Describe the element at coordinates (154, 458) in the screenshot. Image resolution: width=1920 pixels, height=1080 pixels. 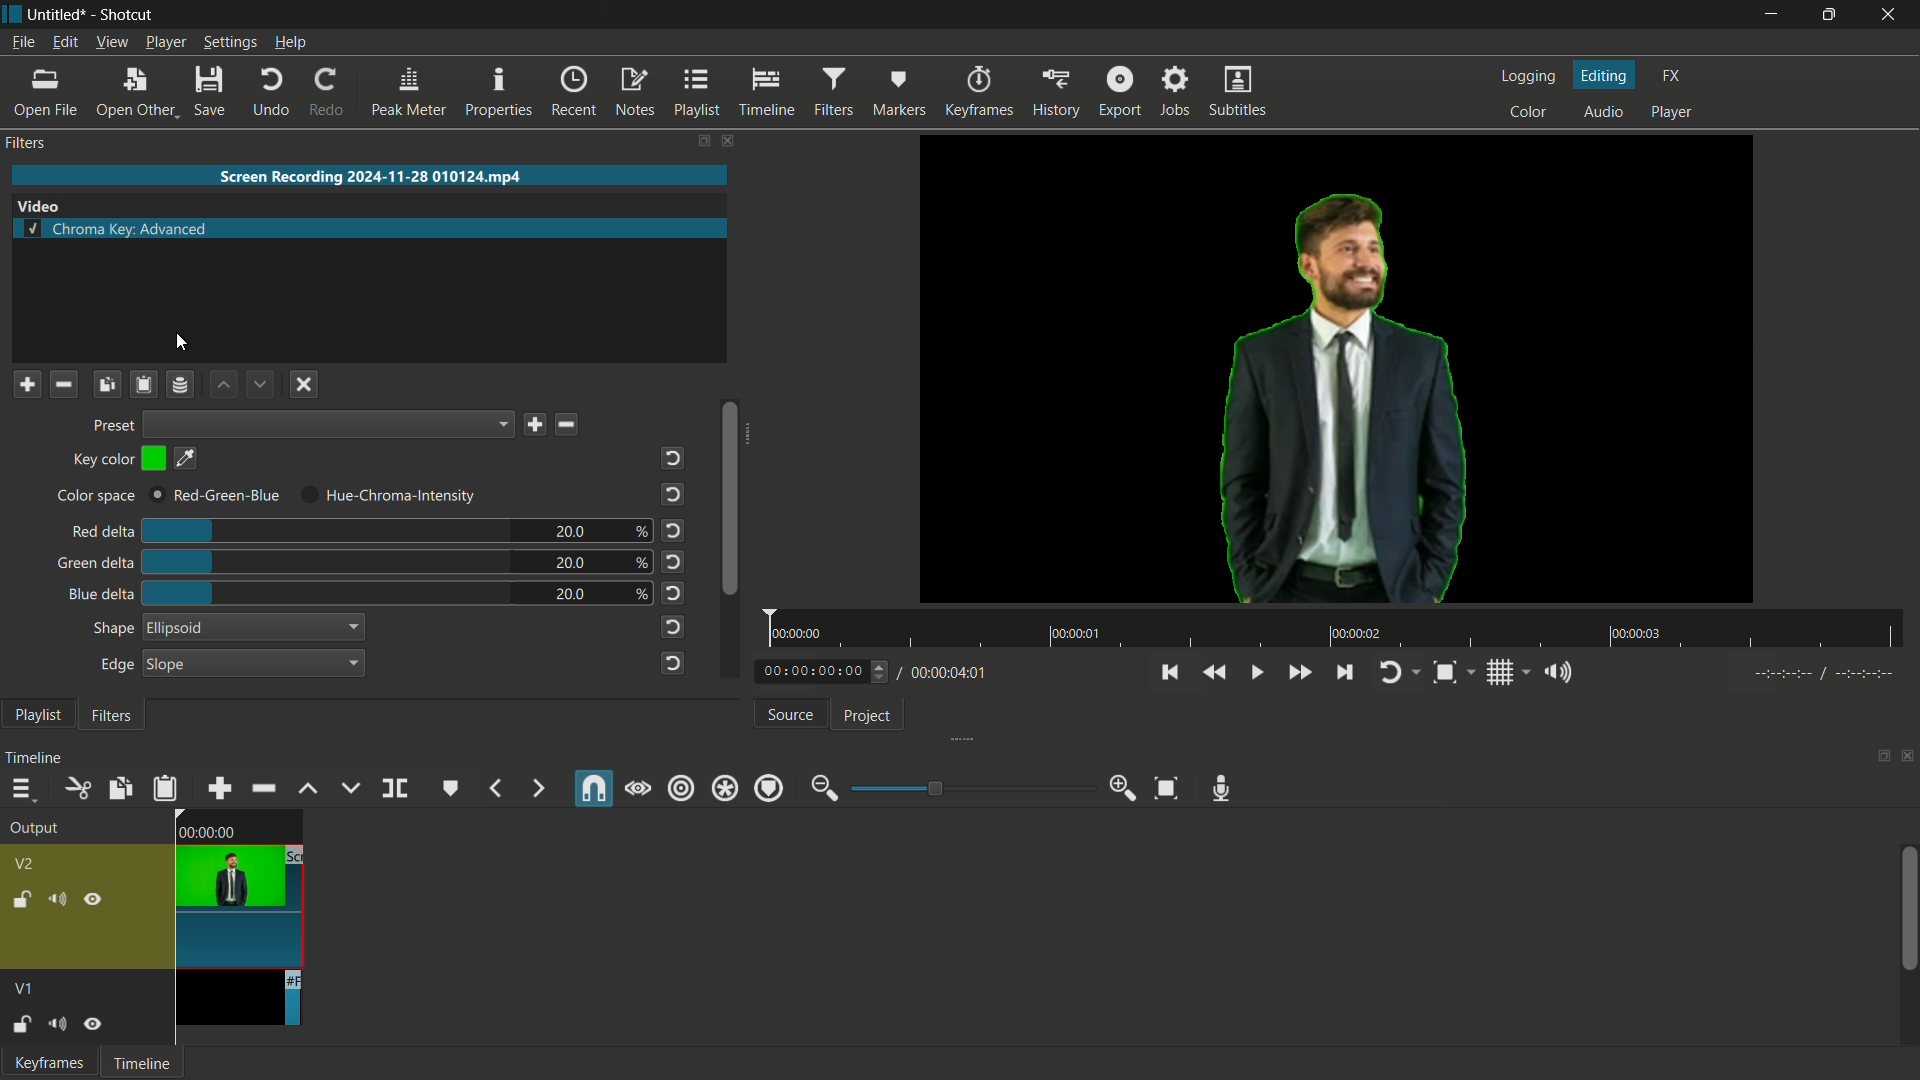
I see `color` at that location.